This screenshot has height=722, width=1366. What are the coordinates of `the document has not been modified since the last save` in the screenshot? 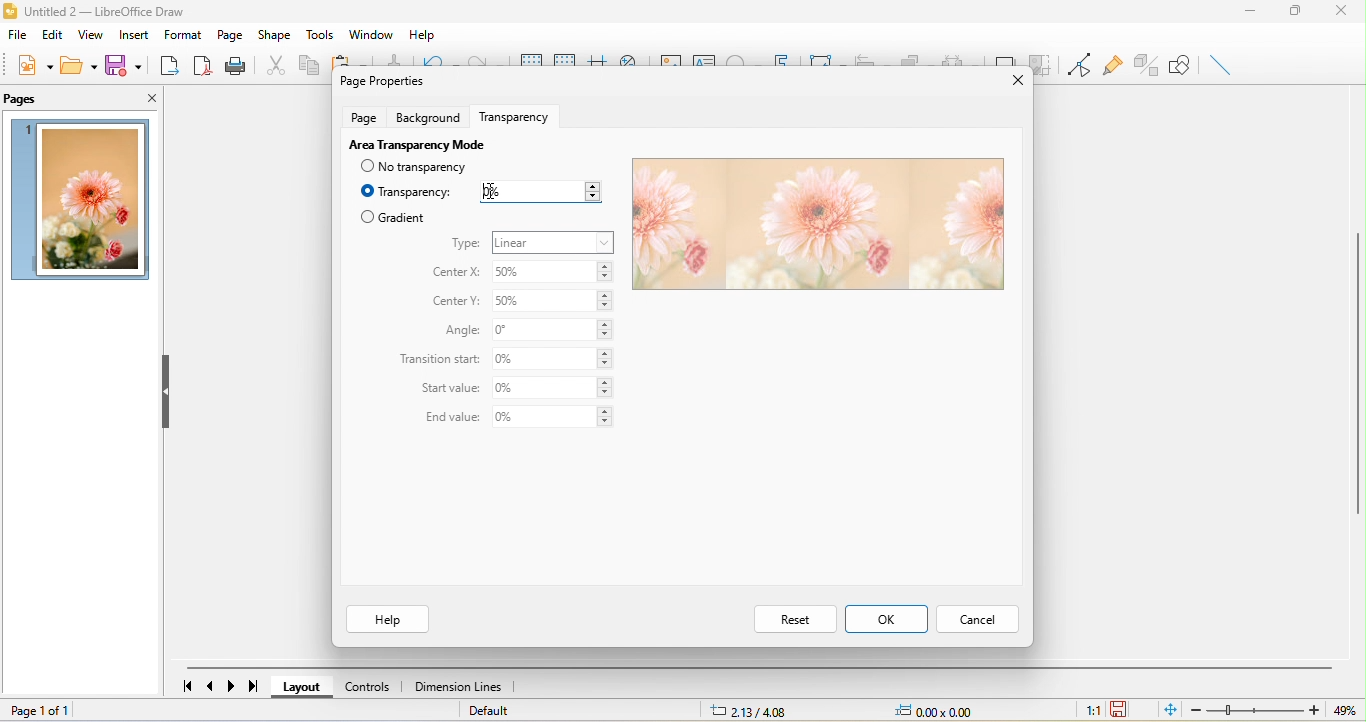 It's located at (1121, 709).